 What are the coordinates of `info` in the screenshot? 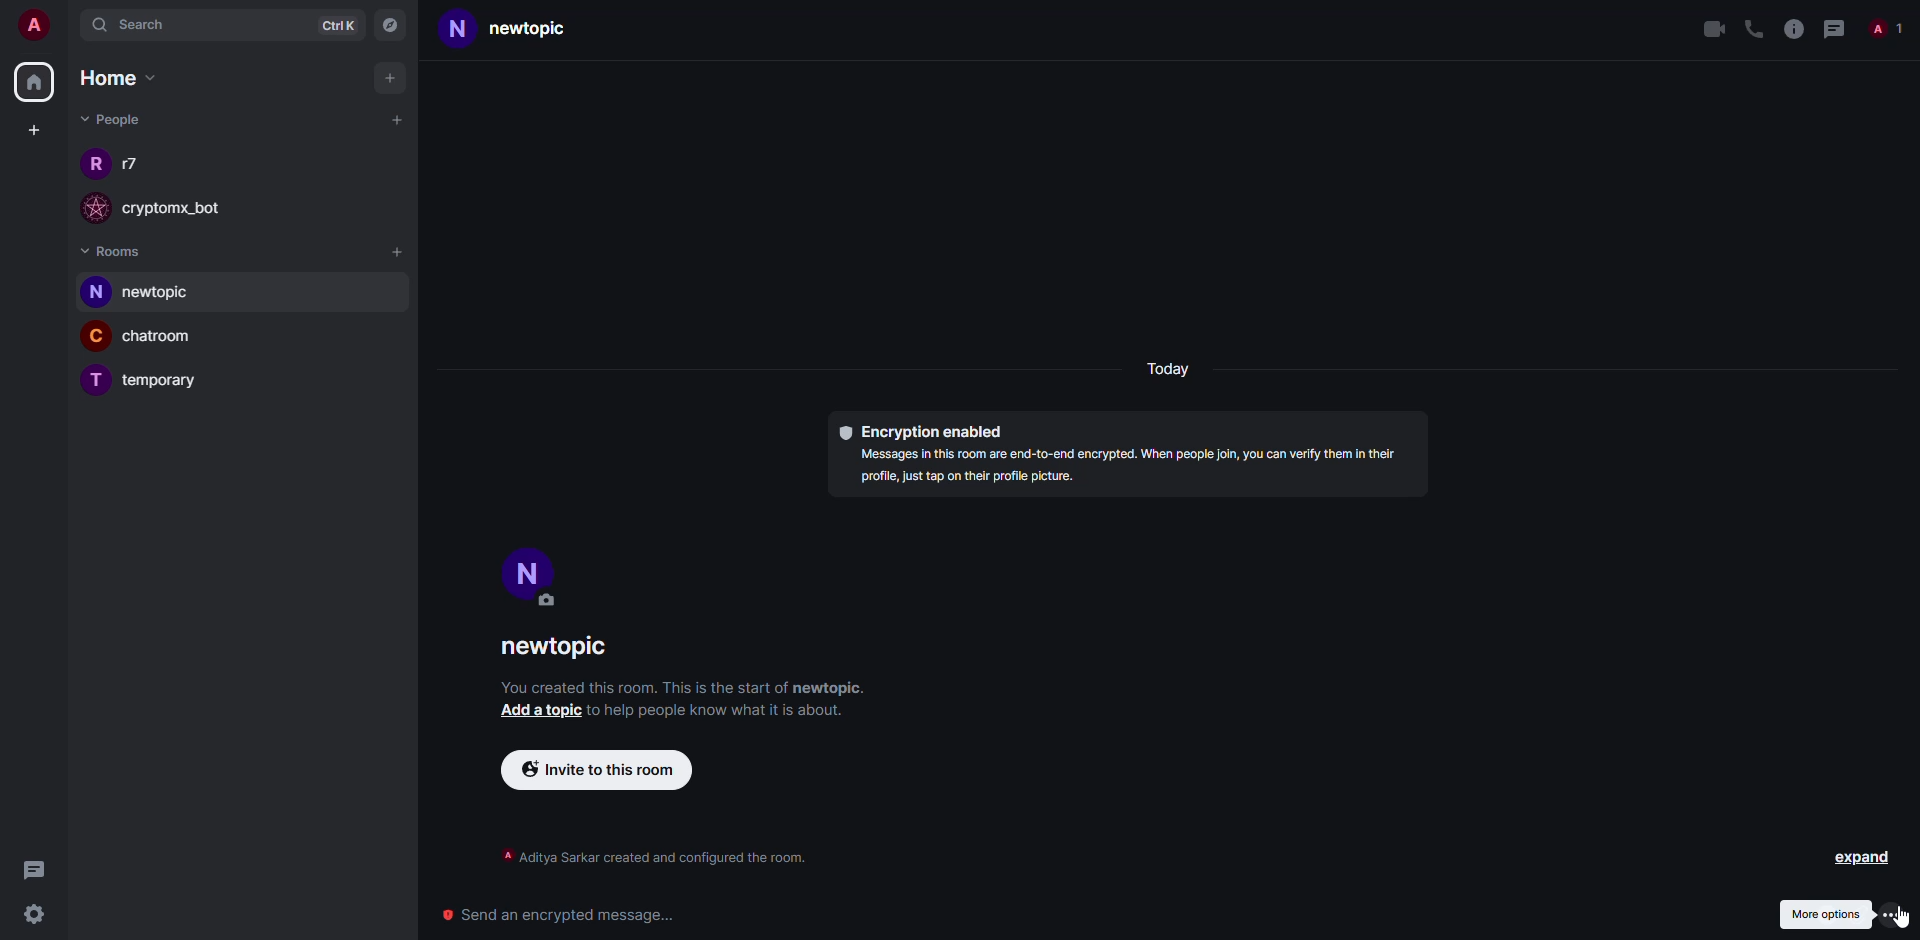 It's located at (1793, 28).